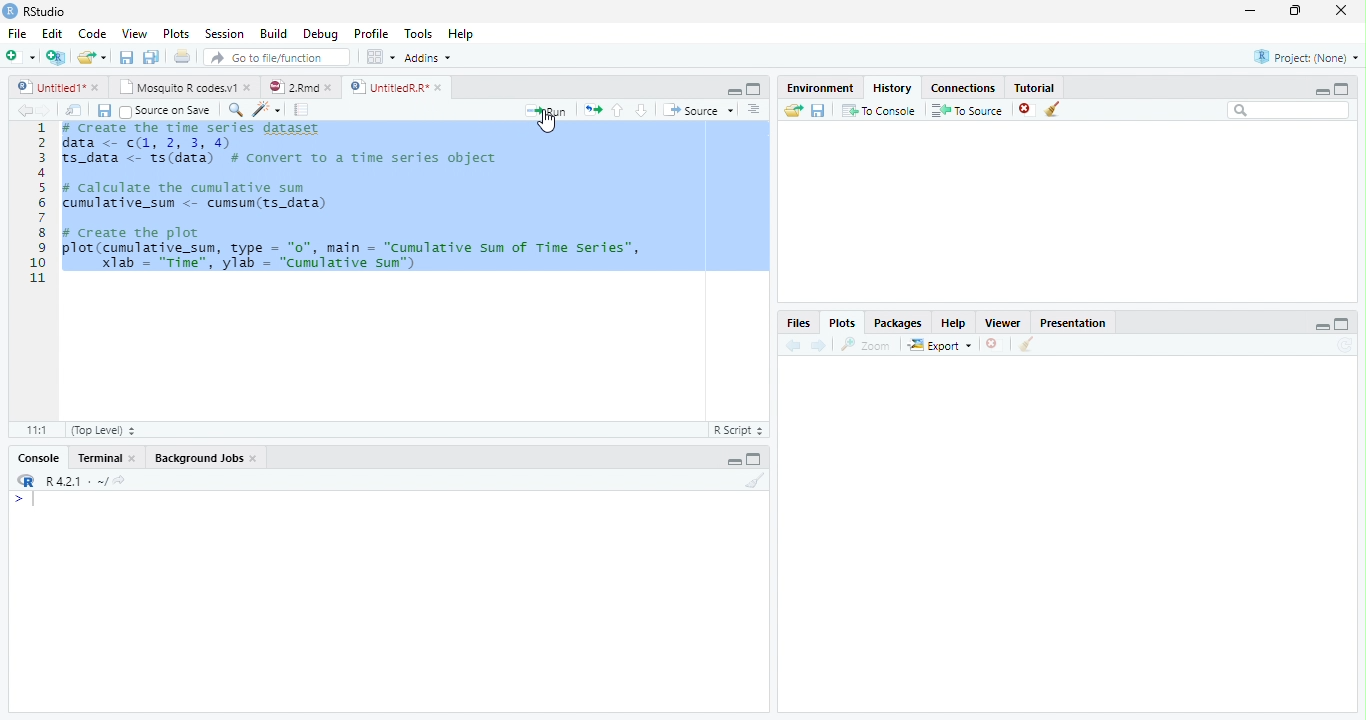 This screenshot has height=720, width=1366. What do you see at coordinates (324, 35) in the screenshot?
I see `Debug` at bounding box center [324, 35].